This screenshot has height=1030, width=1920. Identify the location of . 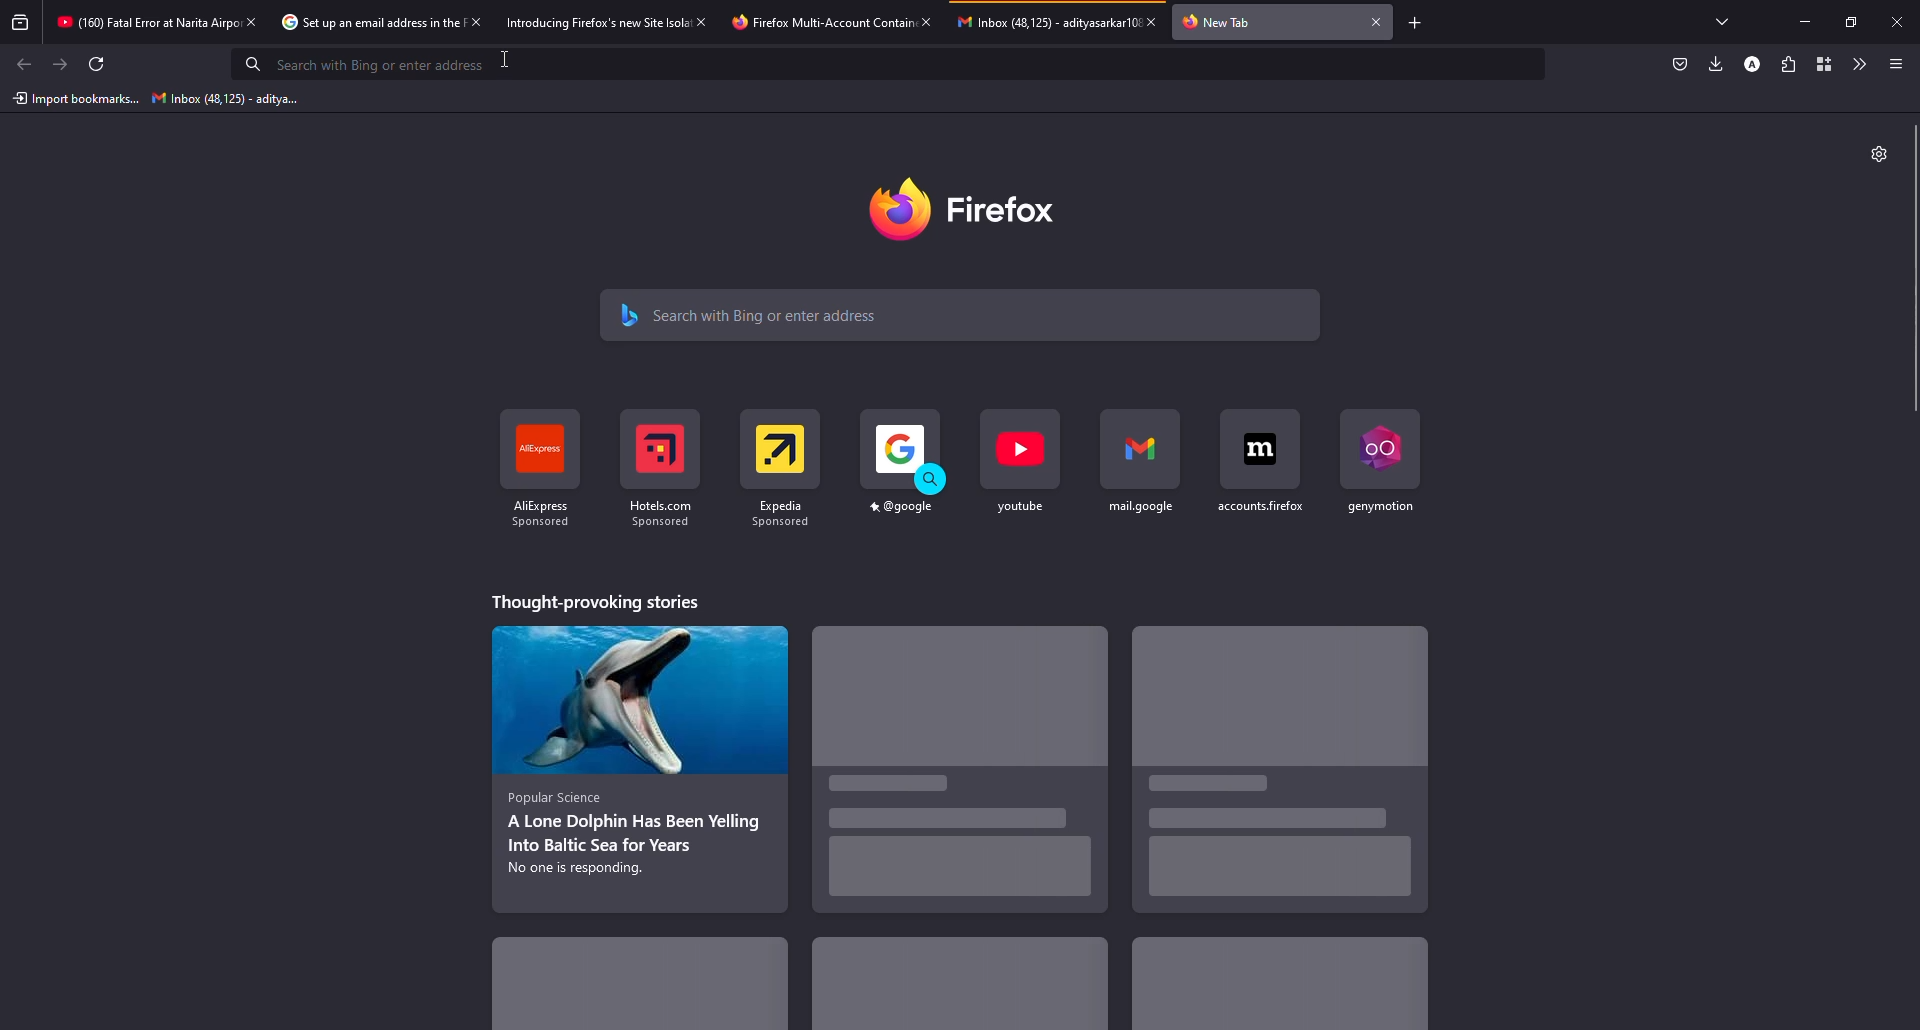
(62, 63).